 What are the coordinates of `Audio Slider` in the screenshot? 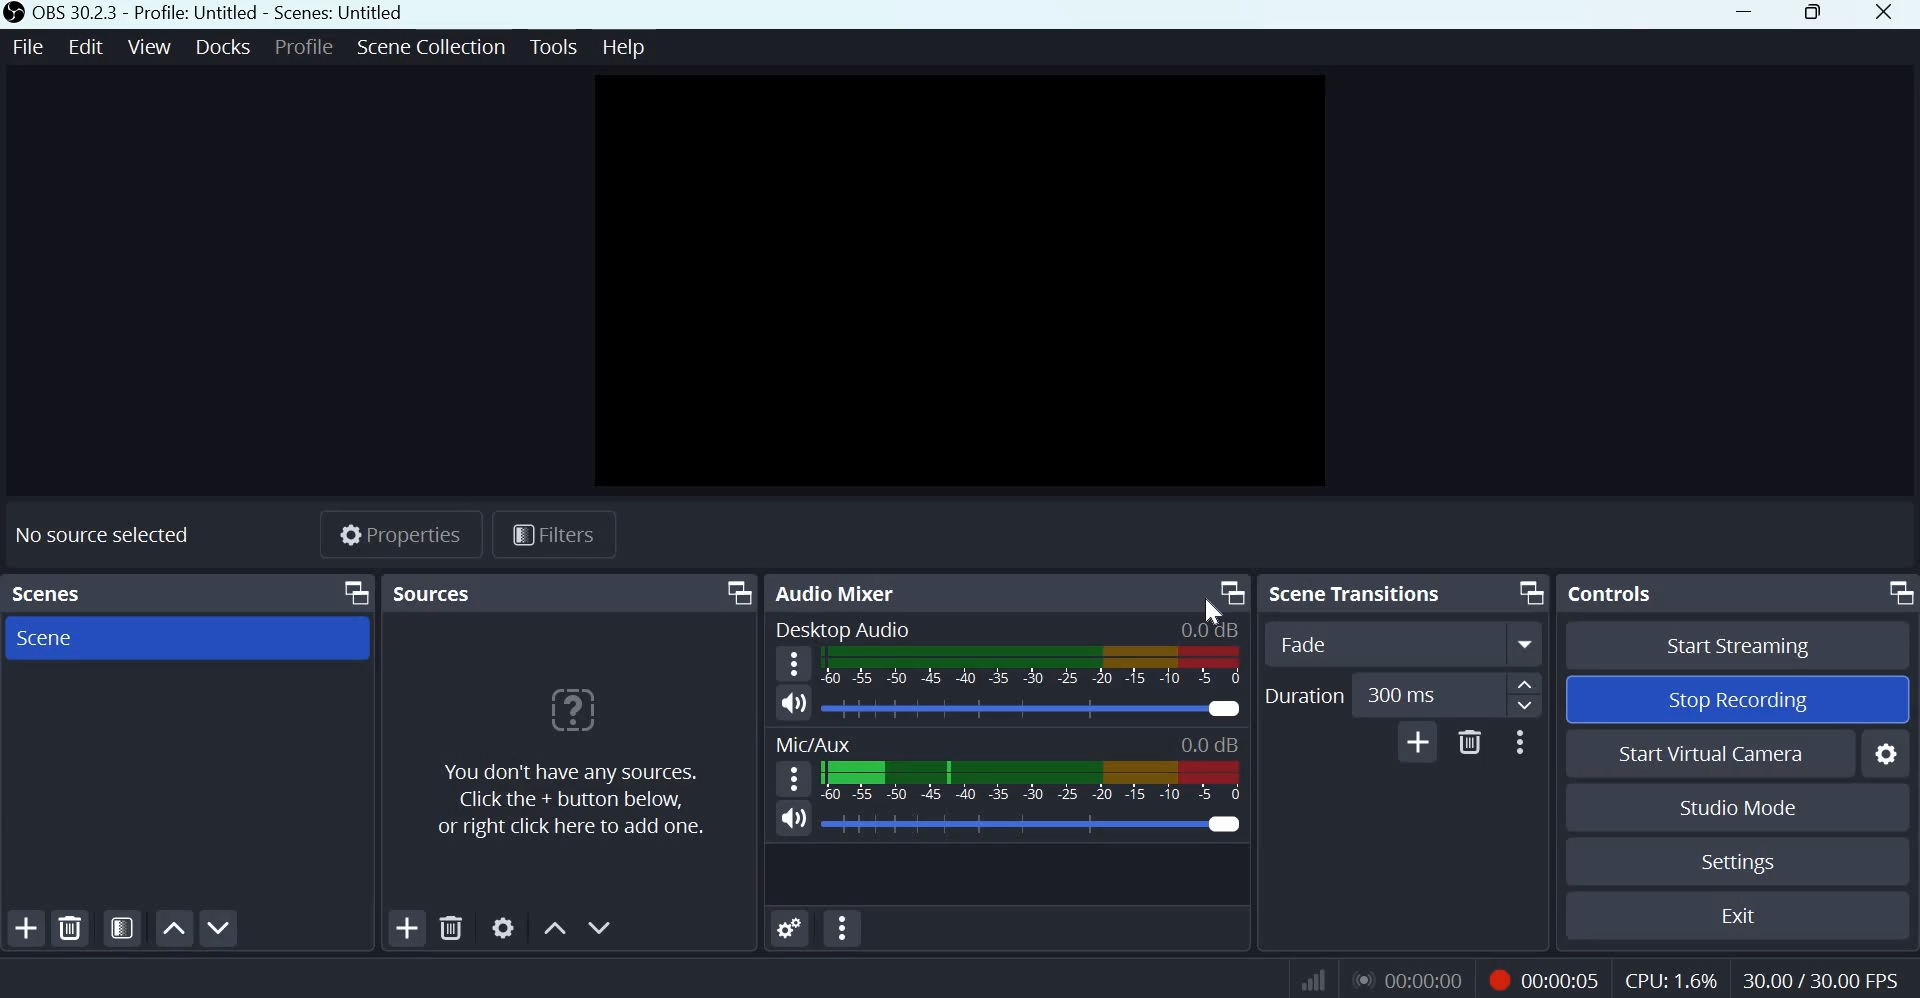 It's located at (1222, 825).